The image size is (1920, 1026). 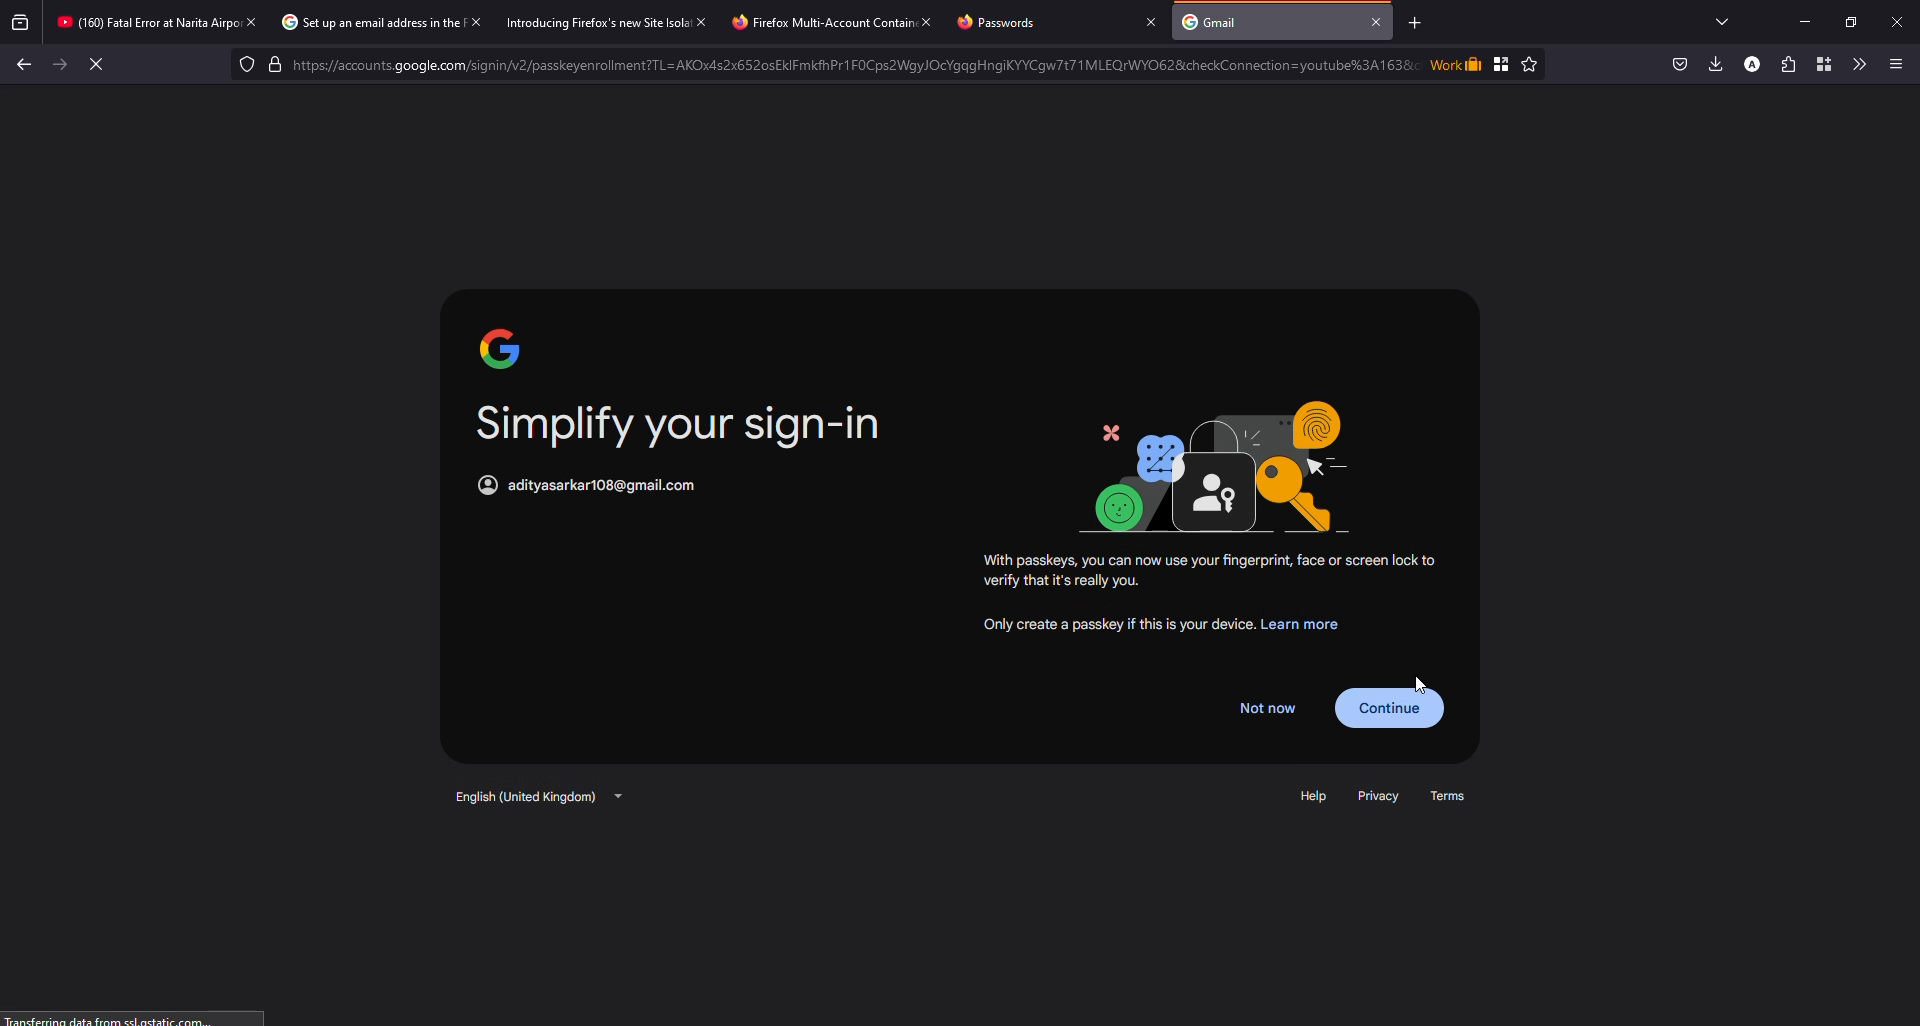 I want to click on Firefox Multi-Account, so click(x=803, y=23).